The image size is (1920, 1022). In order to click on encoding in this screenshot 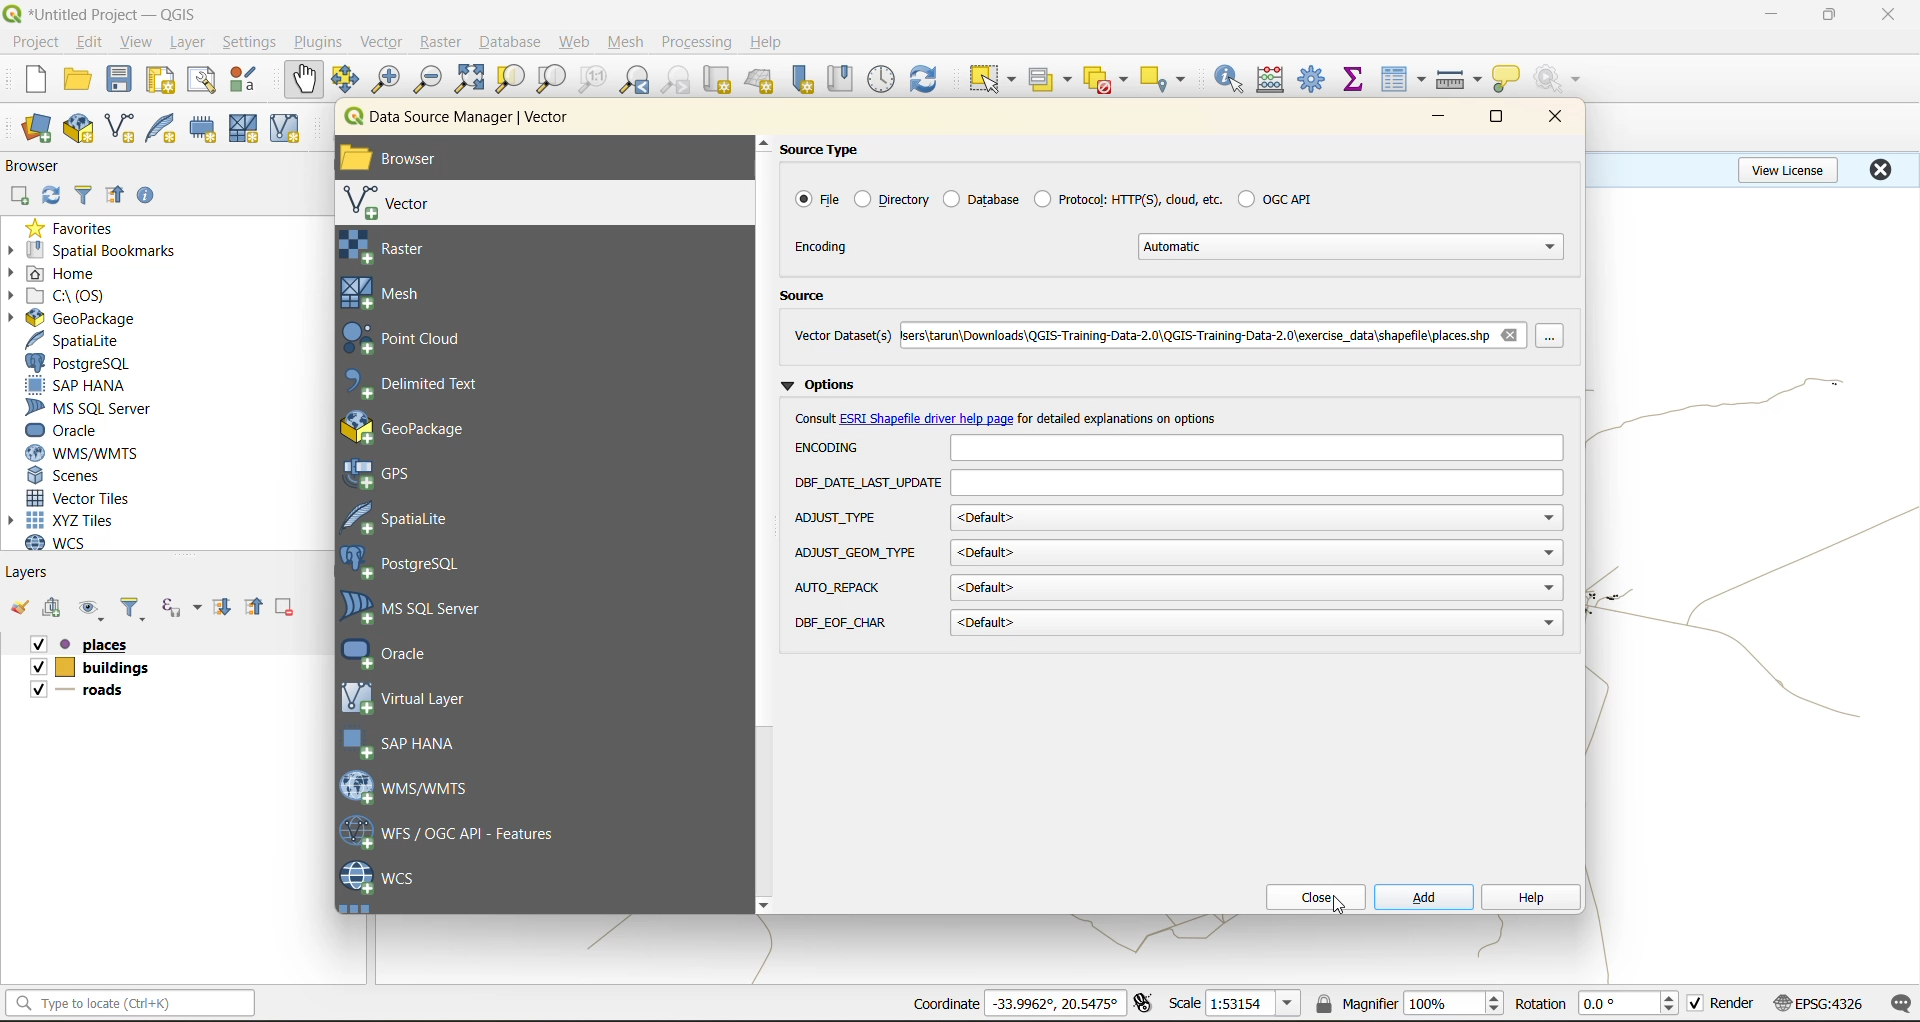, I will do `click(1255, 448)`.